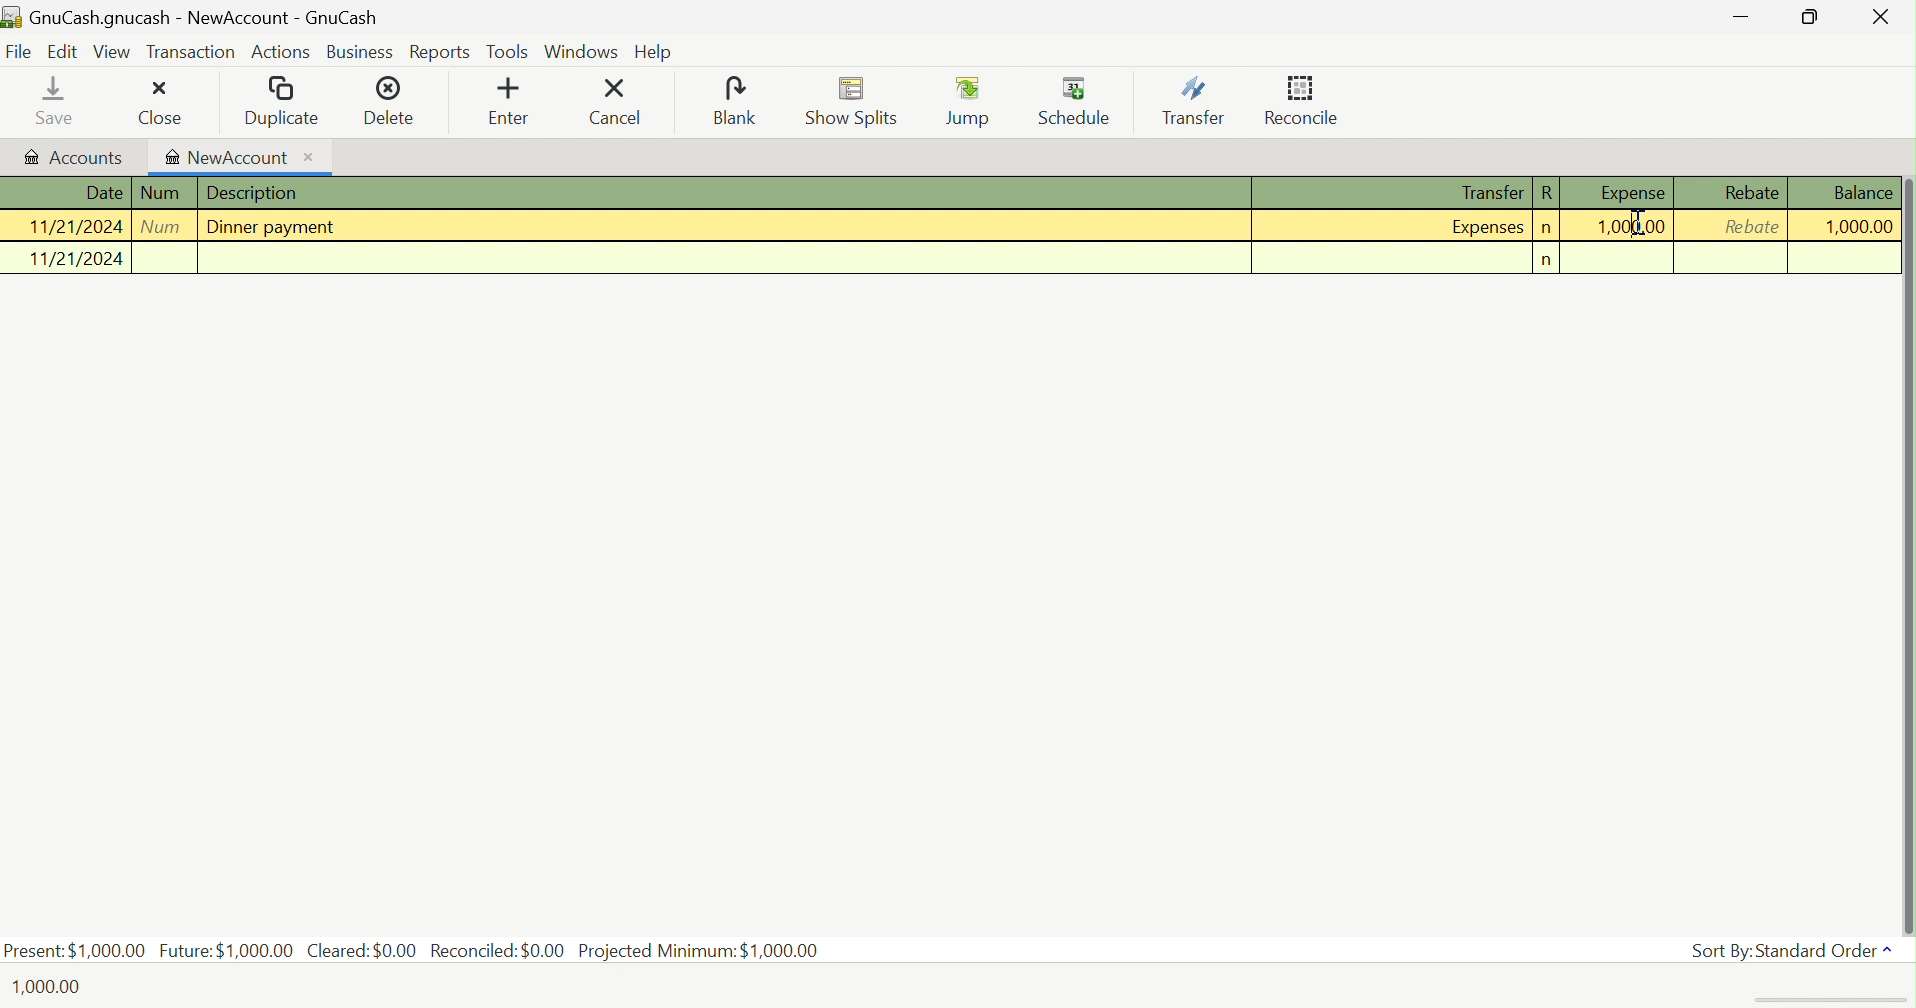 The image size is (1916, 1008). Describe the element at coordinates (1302, 100) in the screenshot. I see `Reconcile` at that location.